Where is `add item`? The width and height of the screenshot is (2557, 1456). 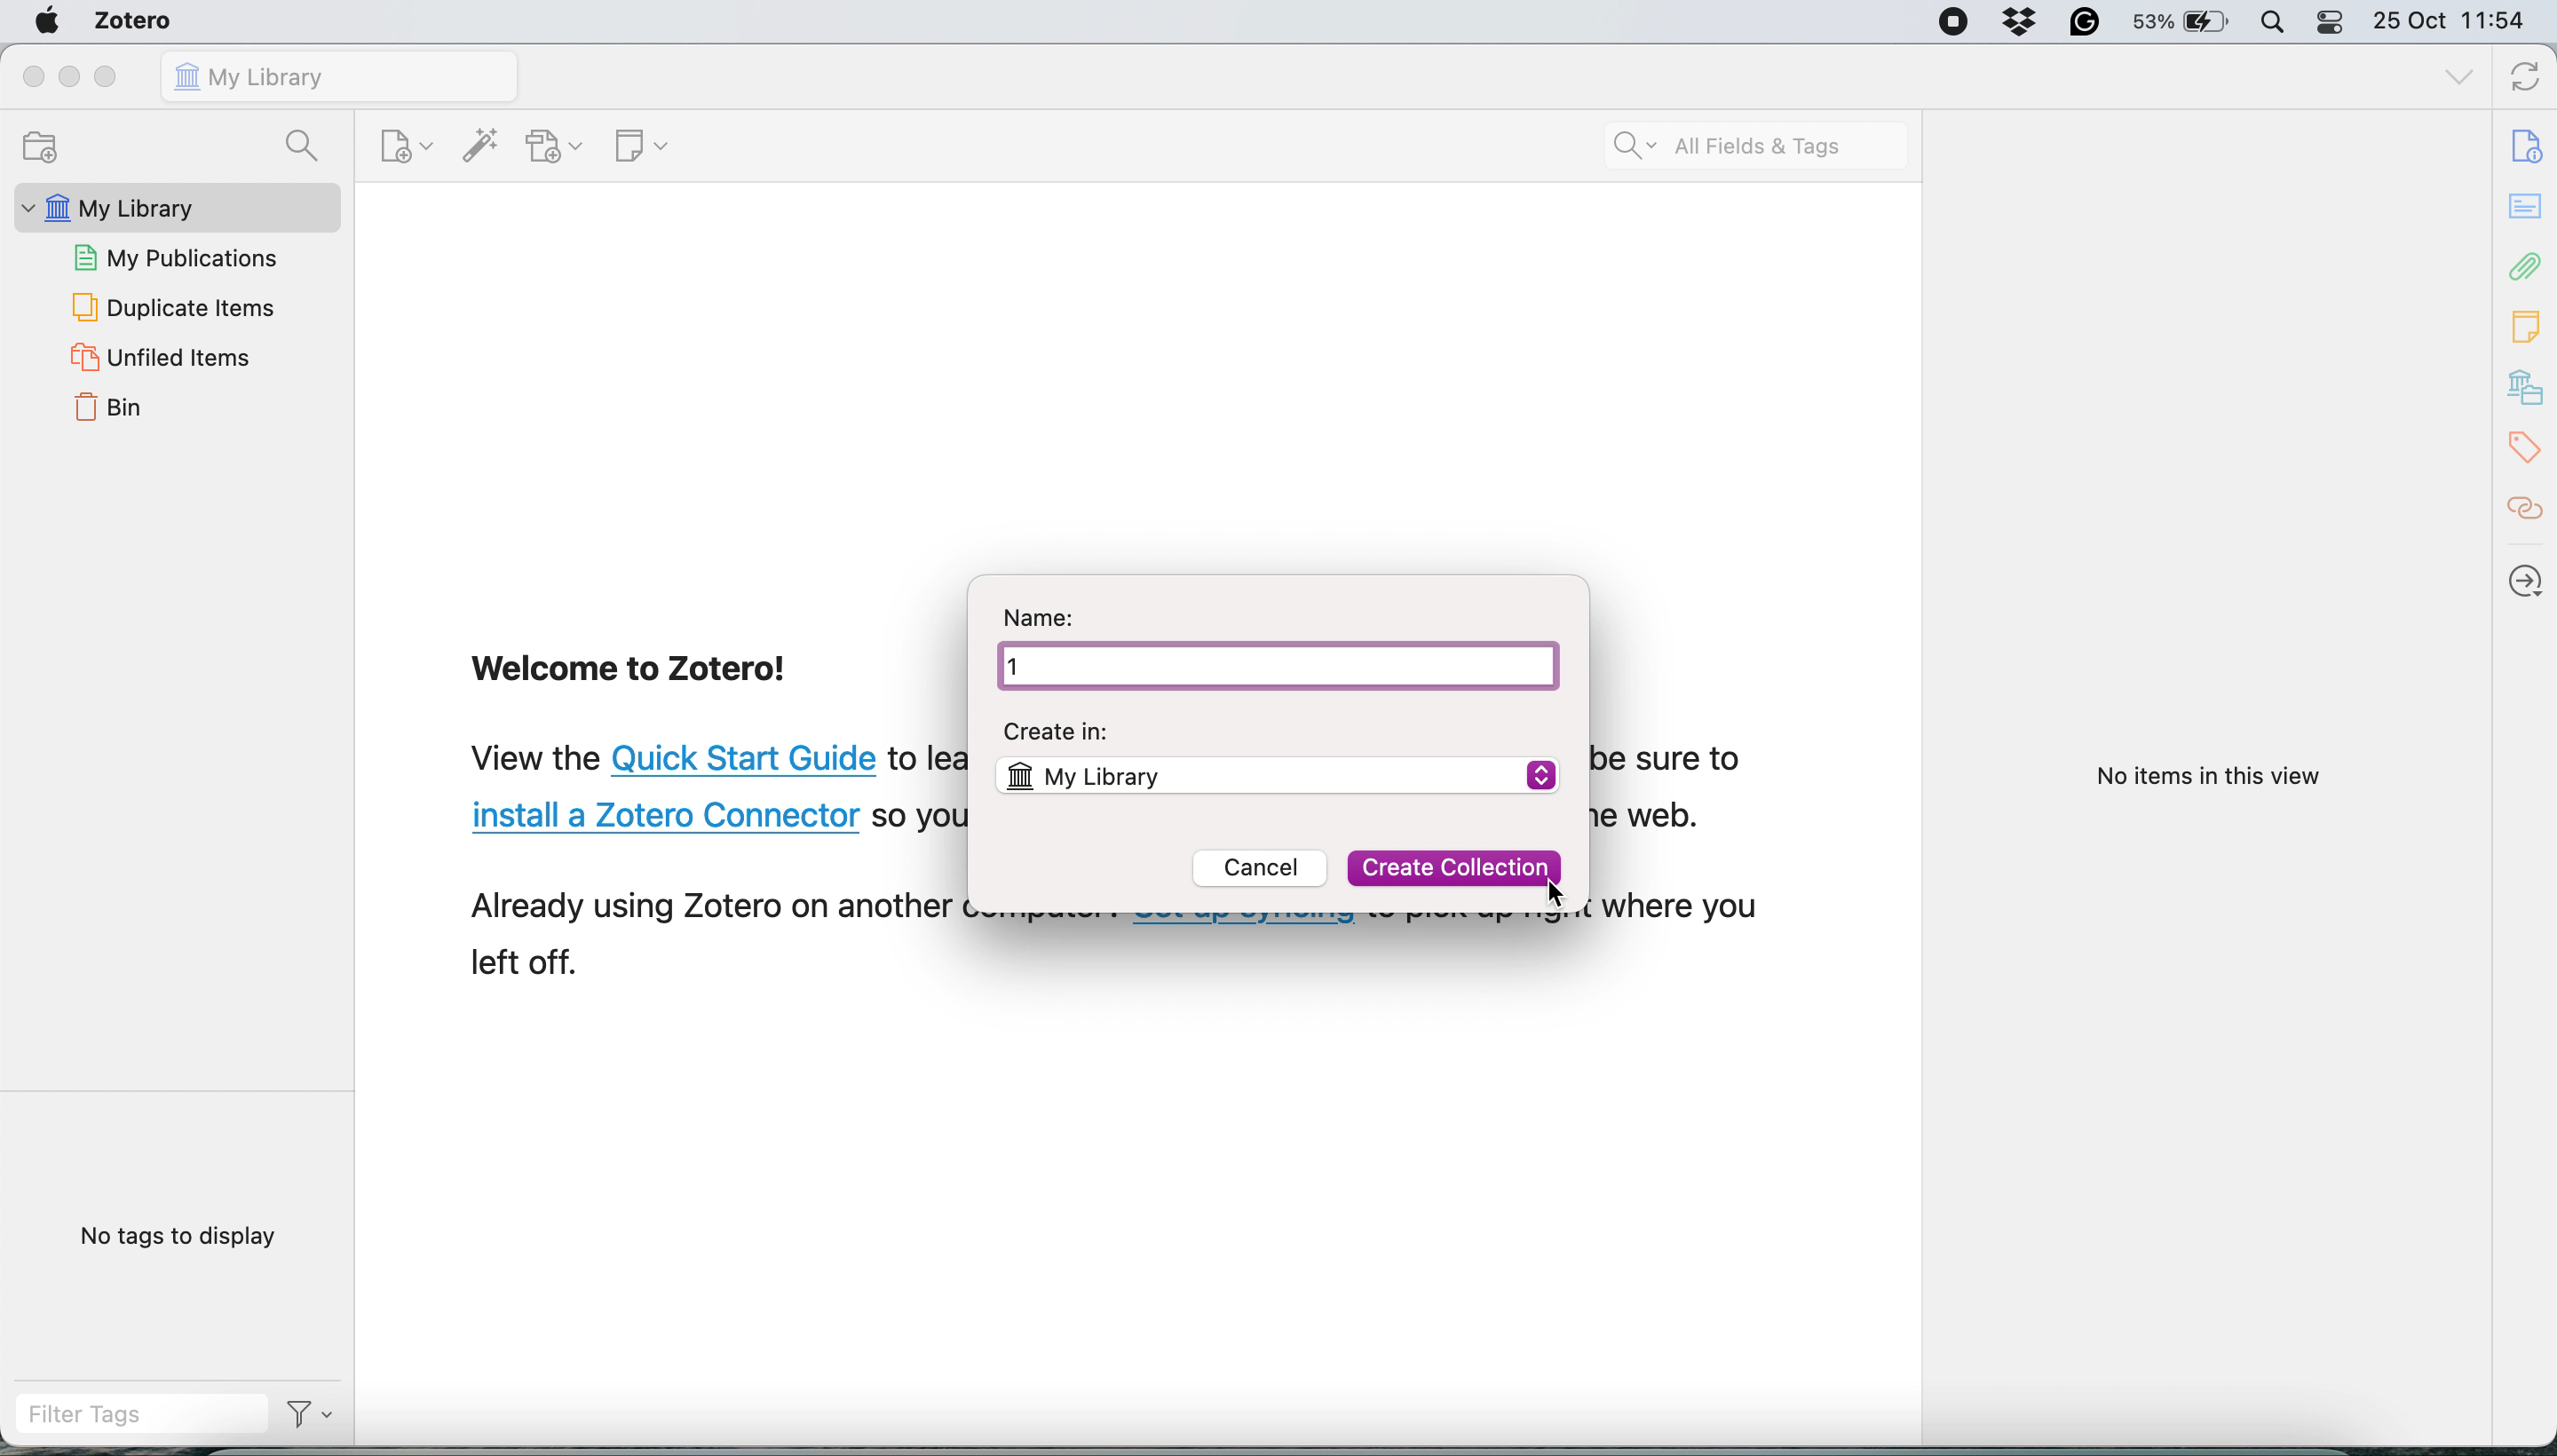 add item is located at coordinates (477, 146).